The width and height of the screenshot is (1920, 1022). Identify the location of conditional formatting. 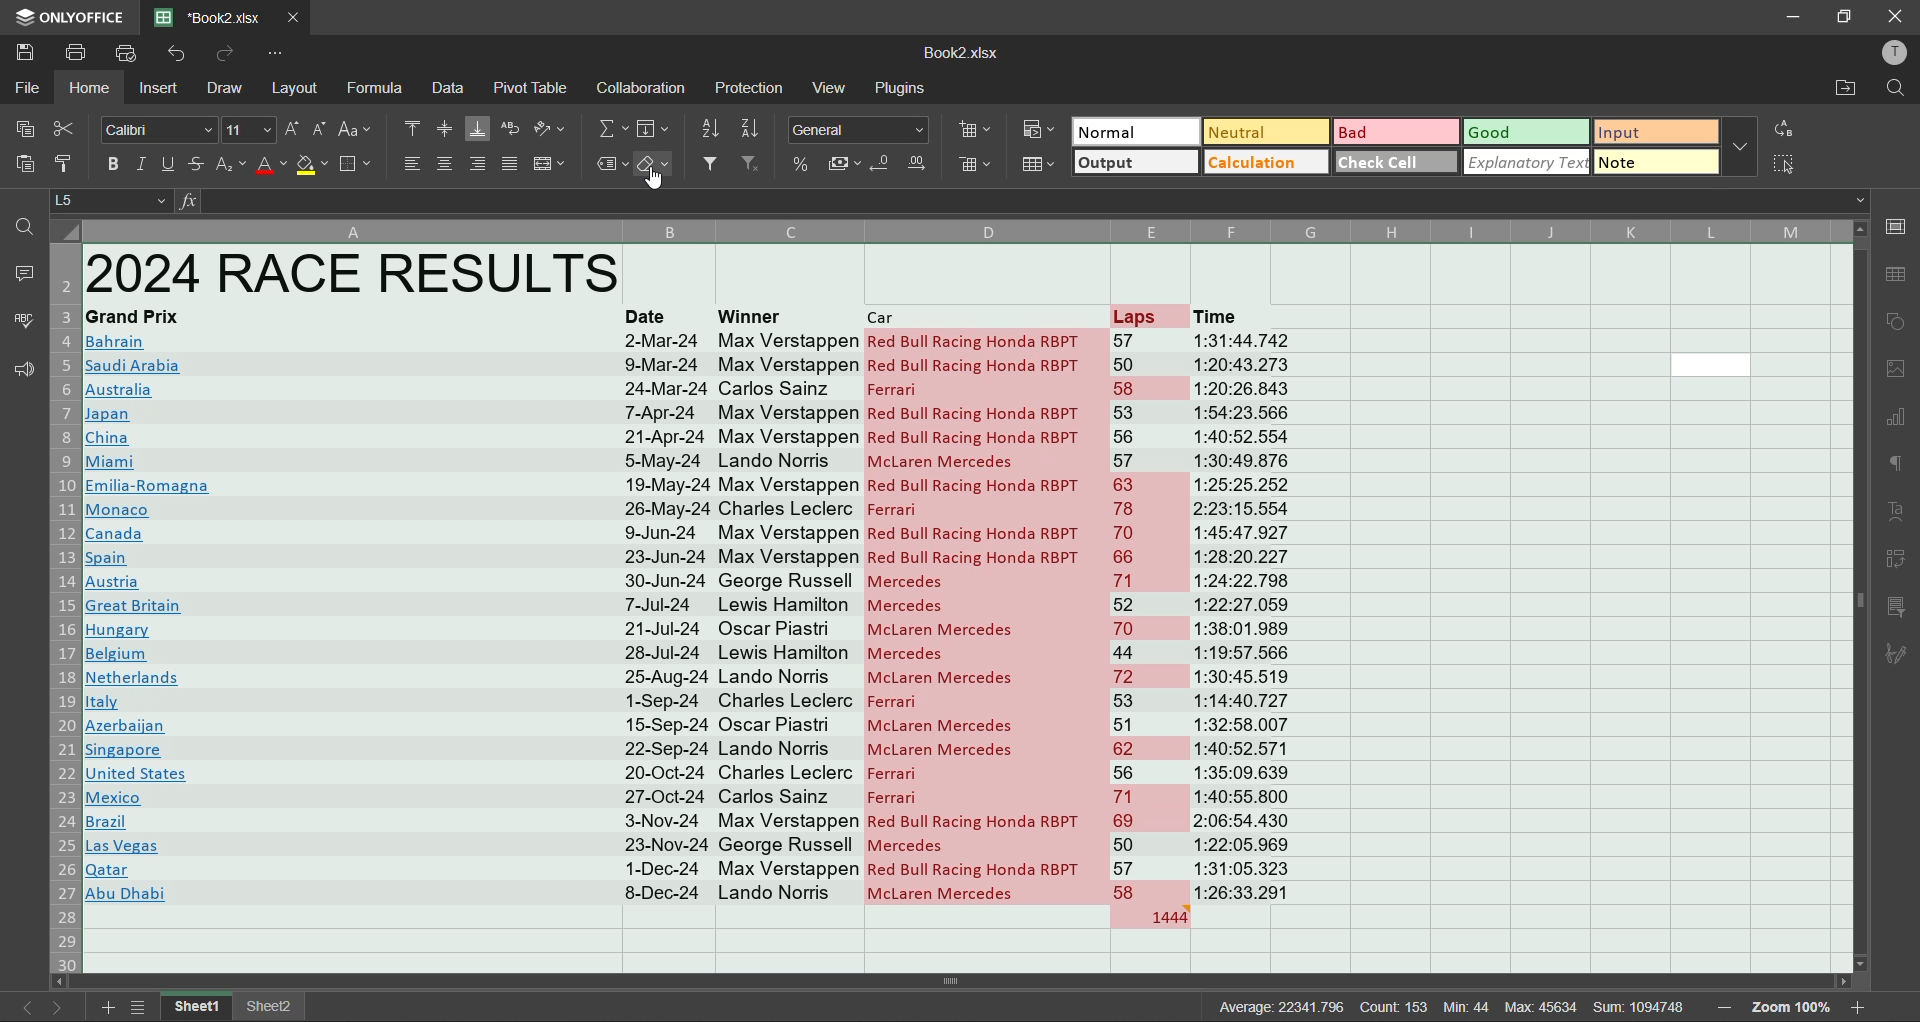
(1036, 128).